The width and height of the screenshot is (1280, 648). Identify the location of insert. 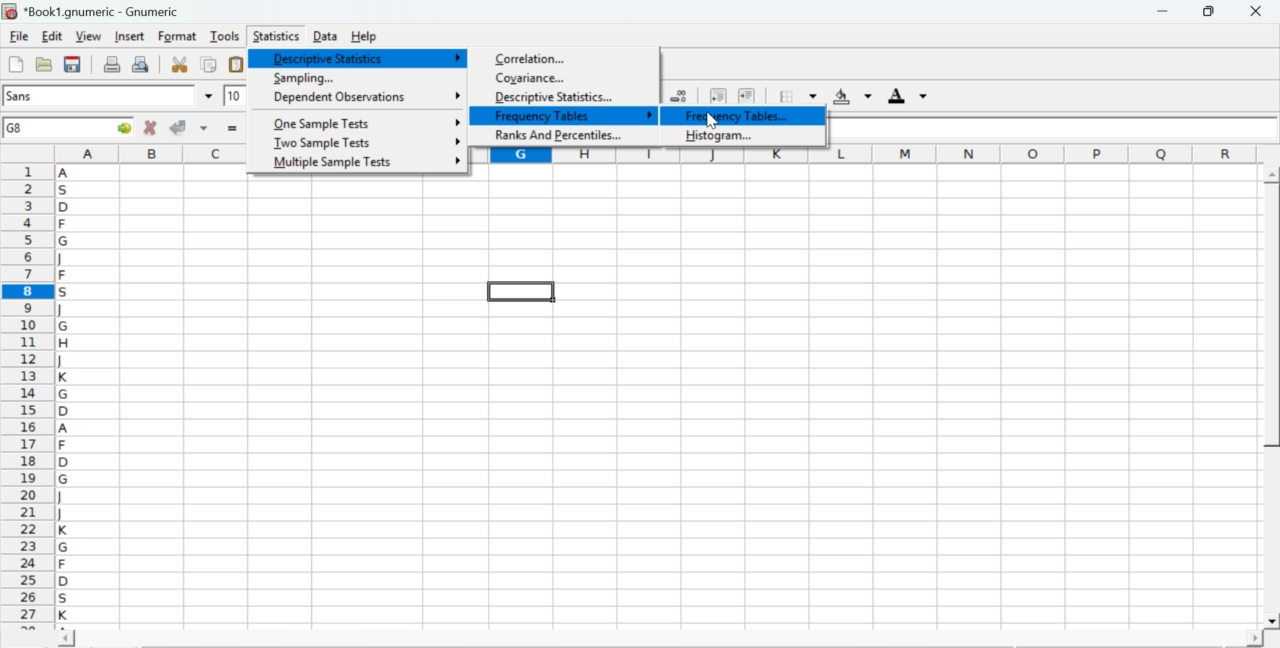
(128, 35).